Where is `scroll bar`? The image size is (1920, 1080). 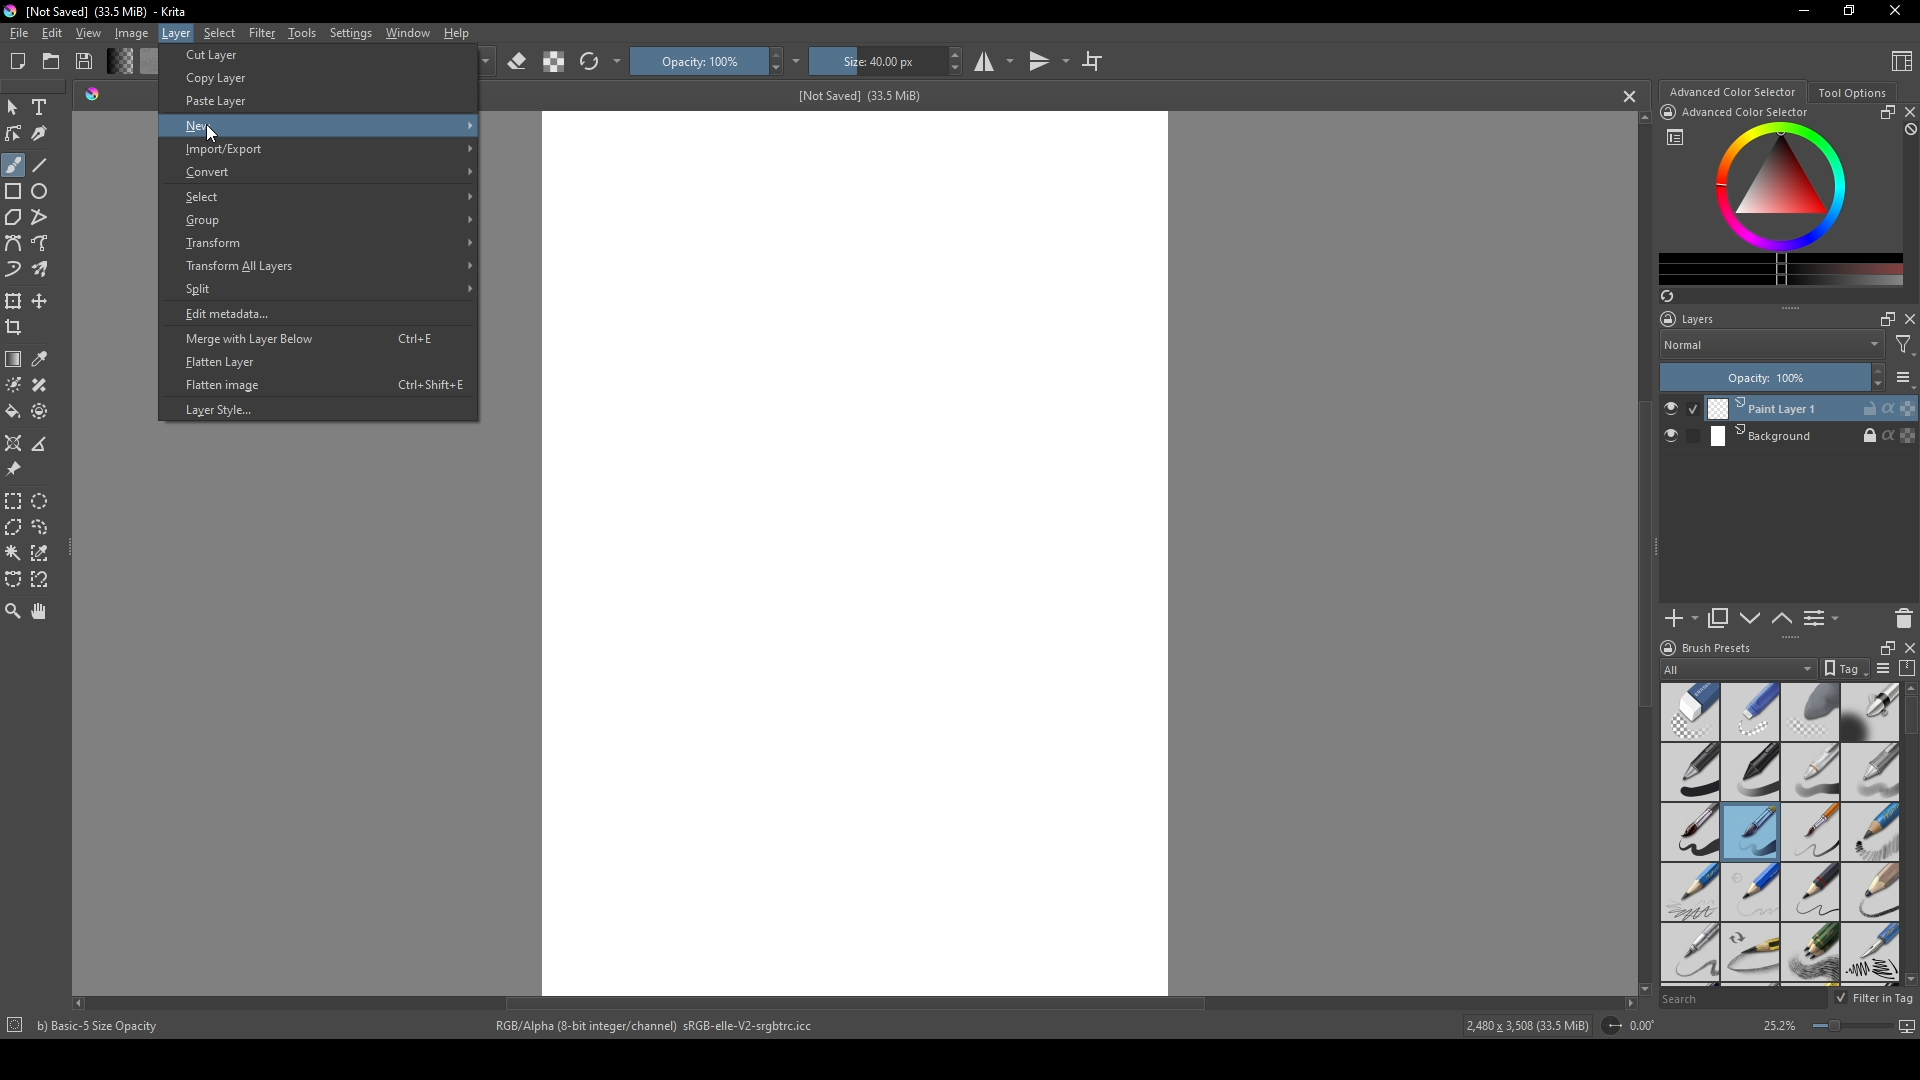
scroll bar is located at coordinates (1908, 717).